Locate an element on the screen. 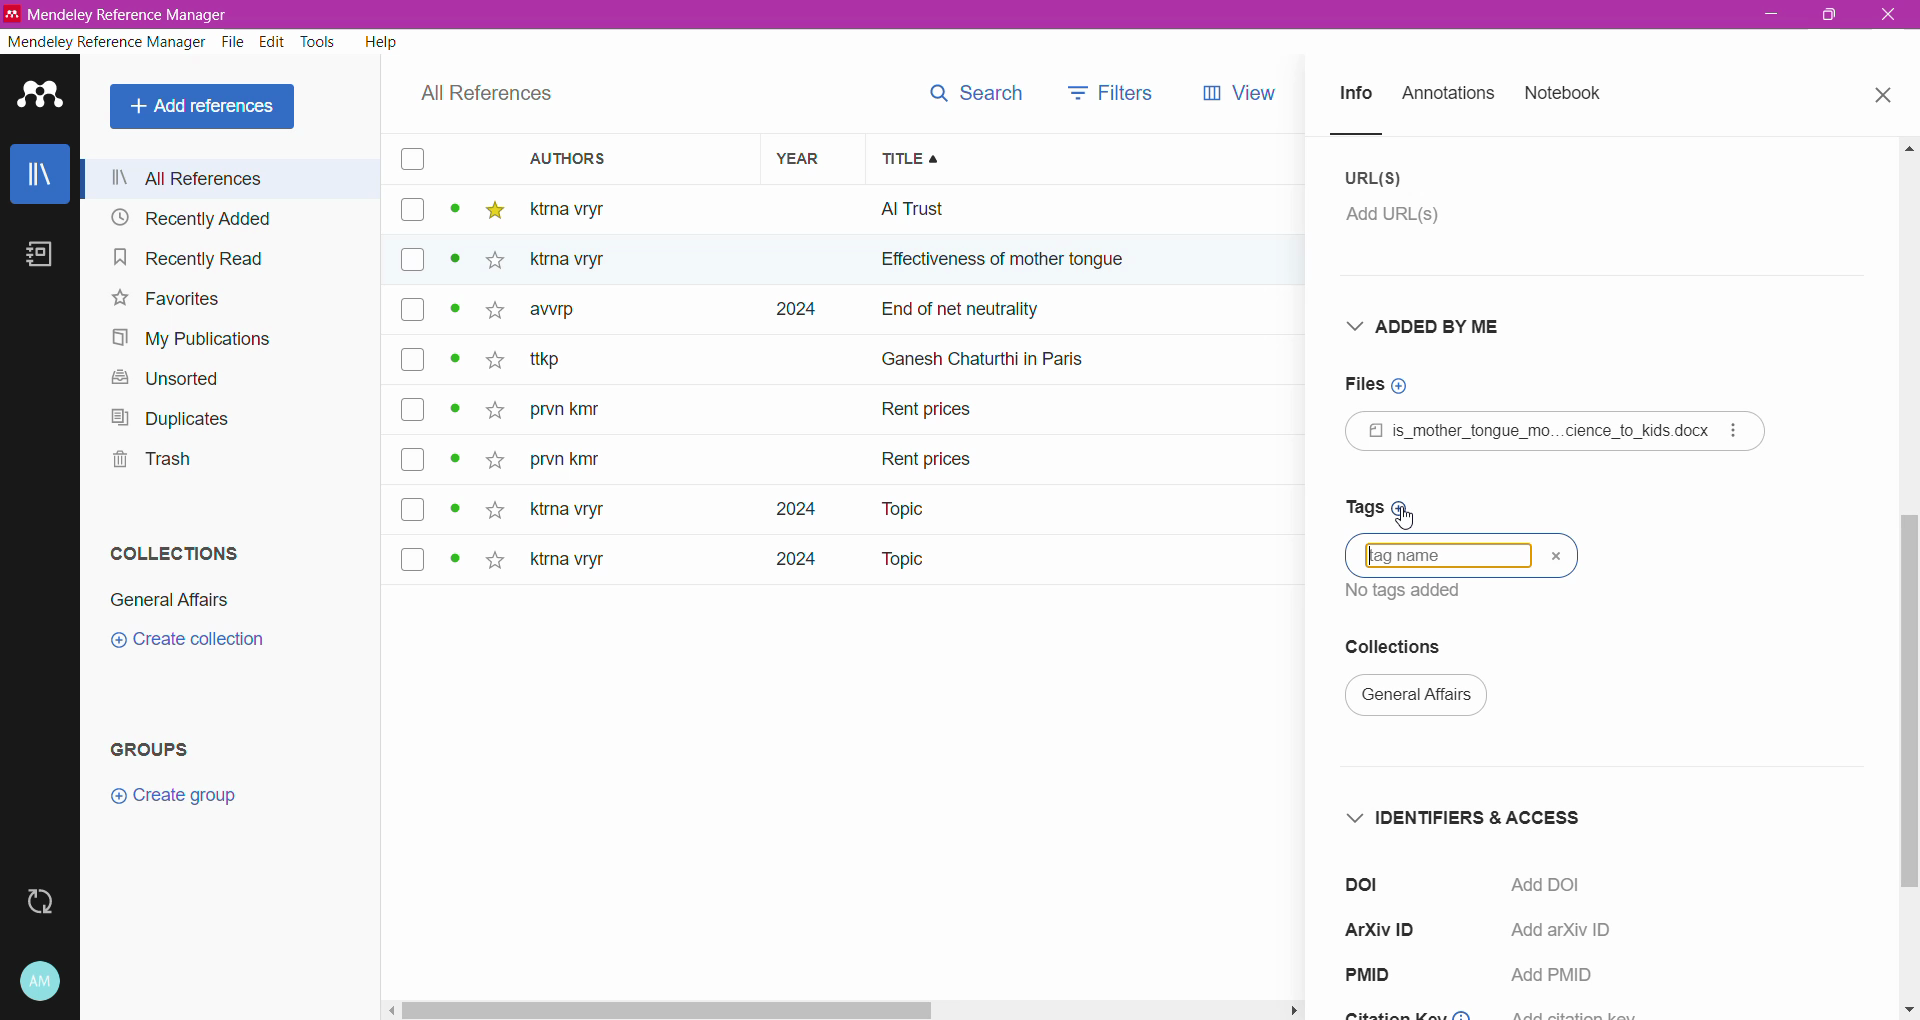  ~ ttkp is located at coordinates (578, 360).